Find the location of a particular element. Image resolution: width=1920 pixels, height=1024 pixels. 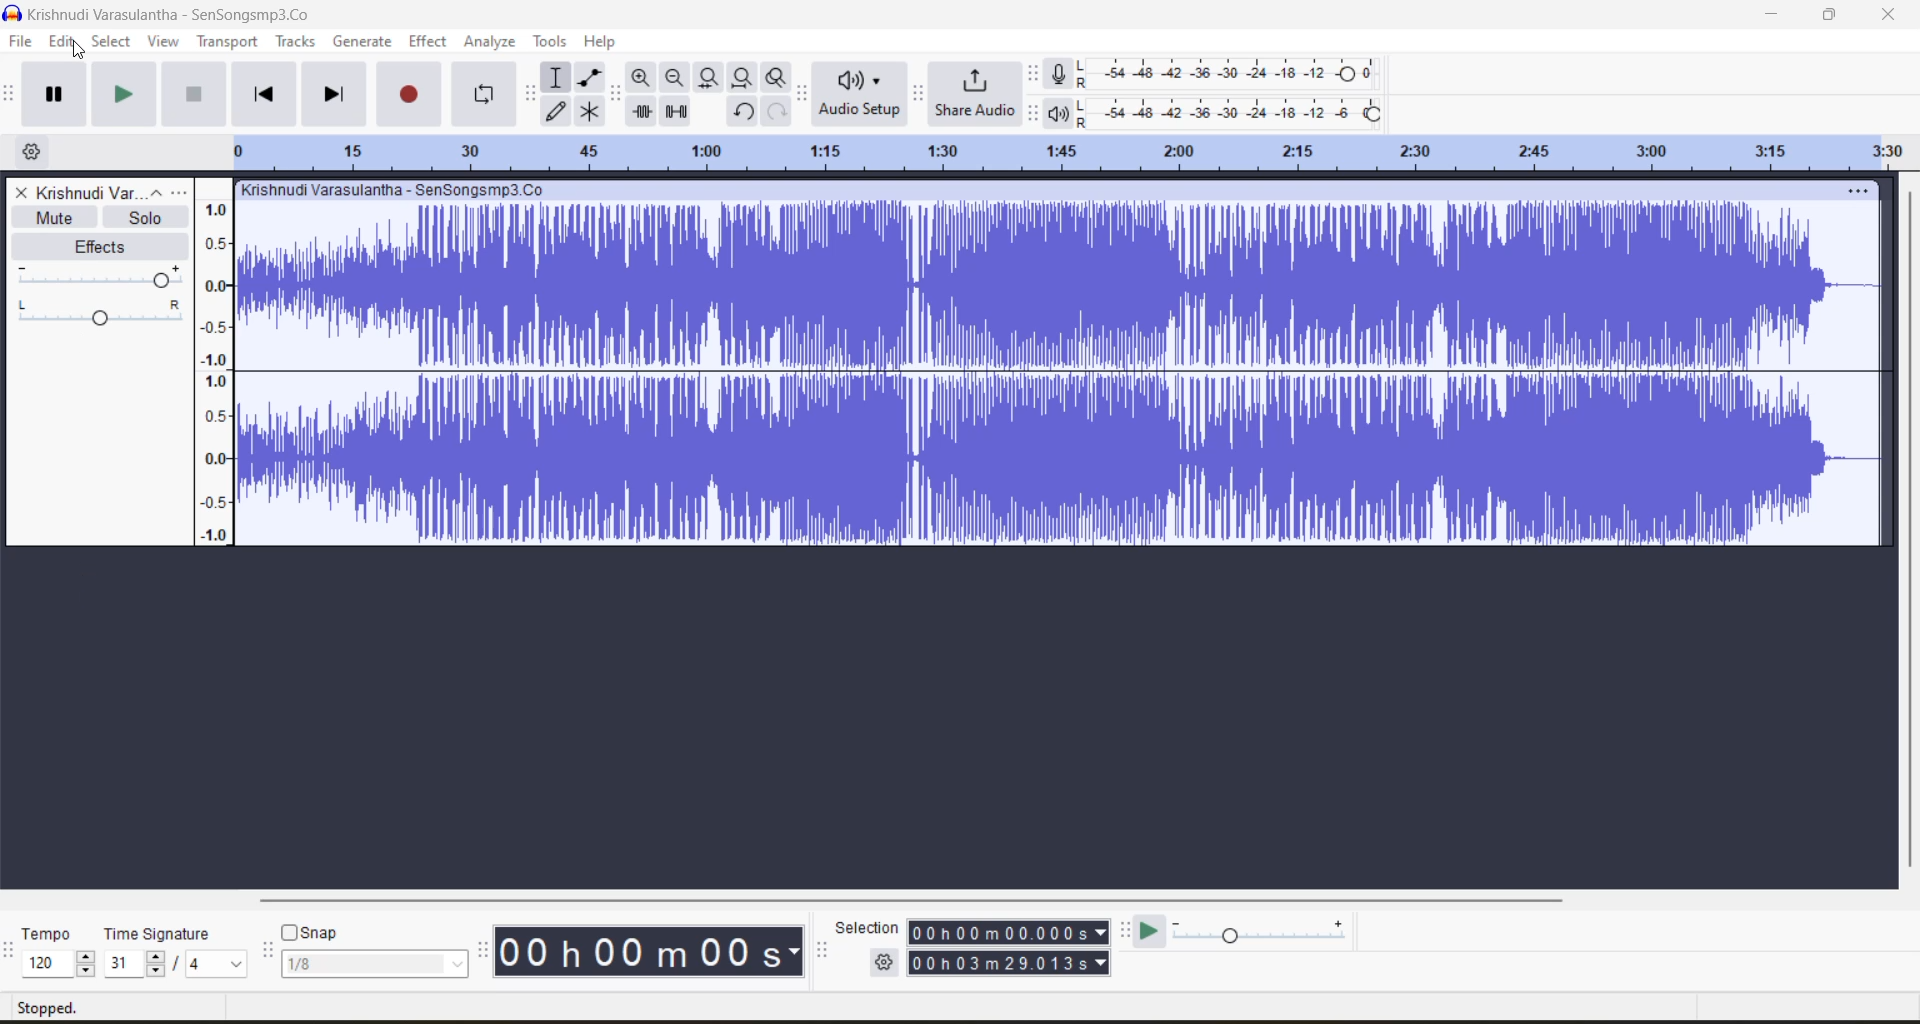

tempo toolbar is located at coordinates (12, 960).